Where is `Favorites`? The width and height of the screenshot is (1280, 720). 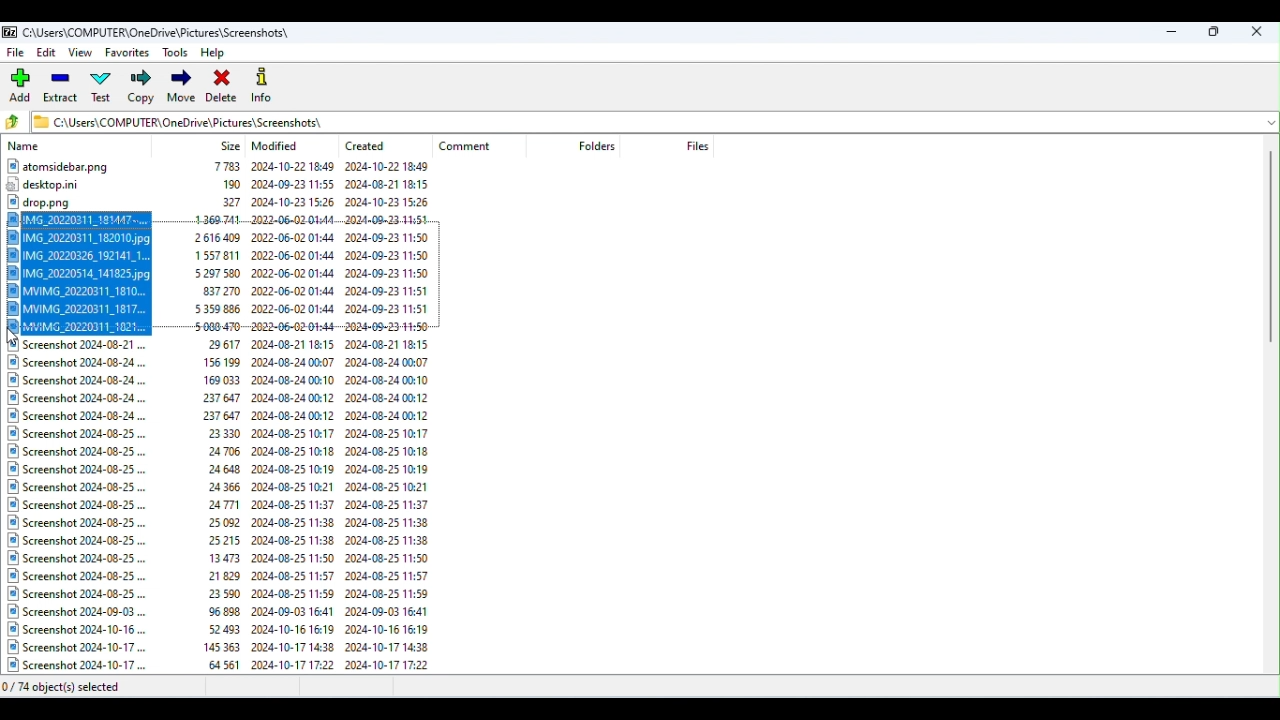 Favorites is located at coordinates (126, 55).